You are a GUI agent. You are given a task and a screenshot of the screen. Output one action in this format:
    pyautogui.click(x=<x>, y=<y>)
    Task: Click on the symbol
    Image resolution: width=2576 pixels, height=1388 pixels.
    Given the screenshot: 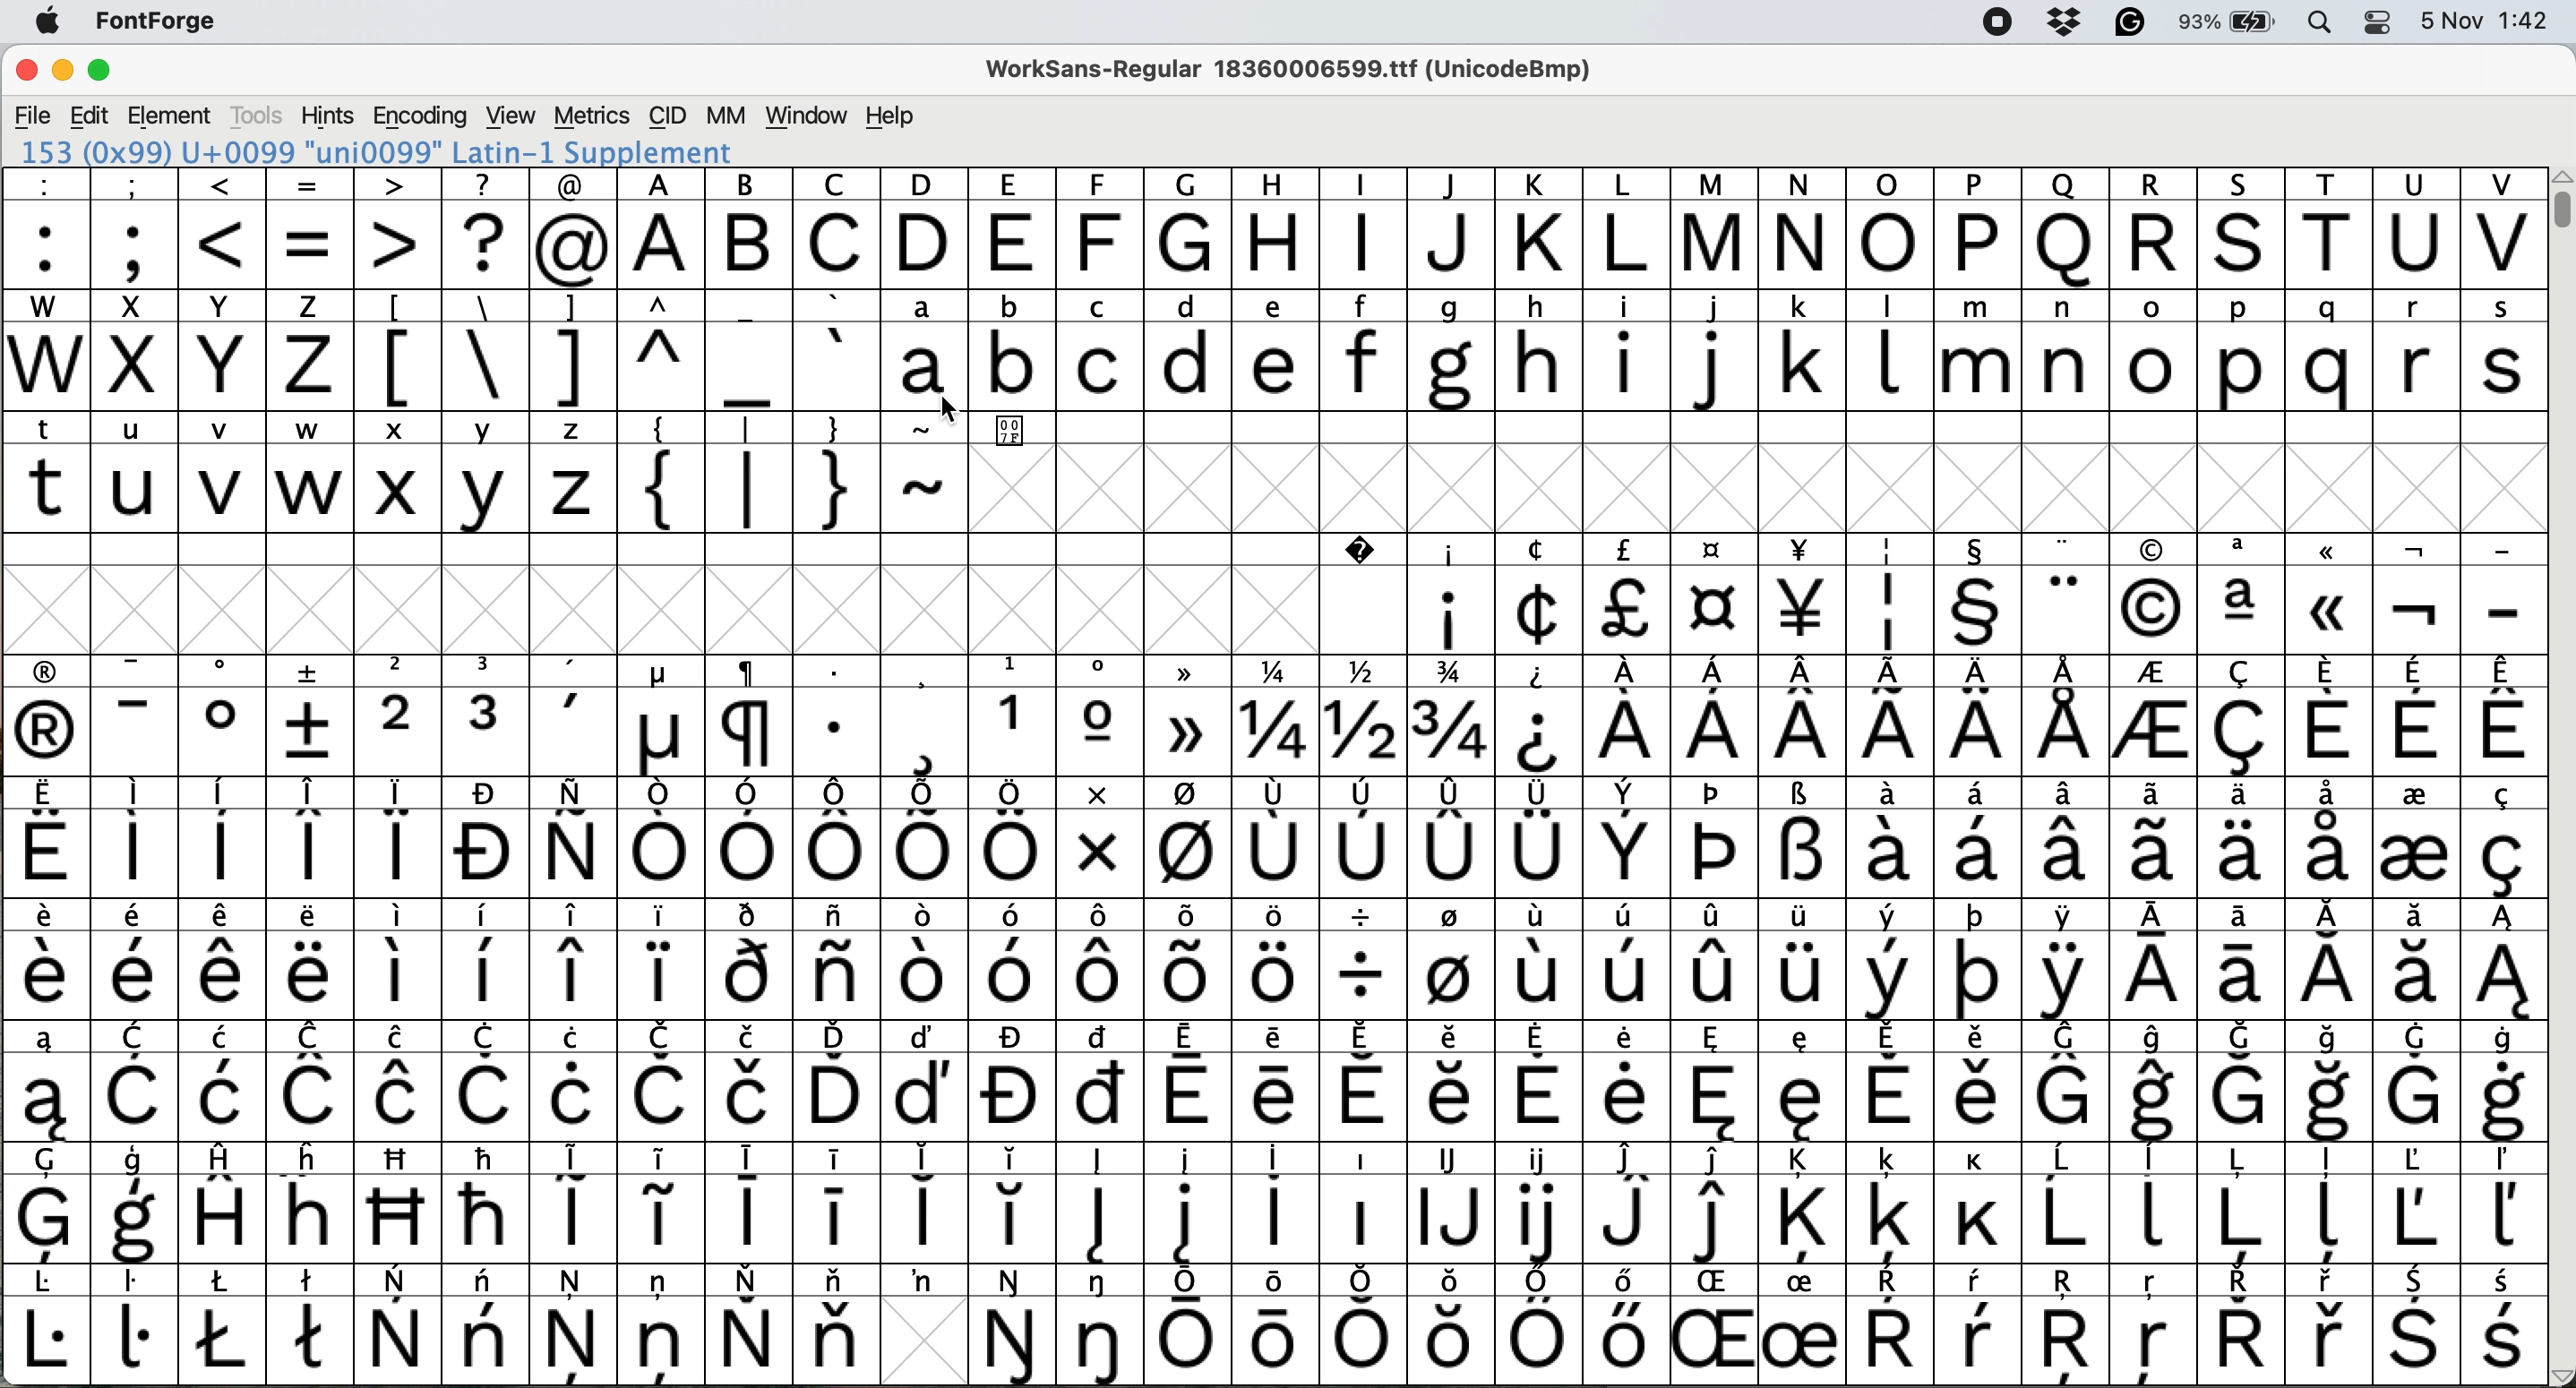 What is the action you would take?
    pyautogui.click(x=2153, y=962)
    